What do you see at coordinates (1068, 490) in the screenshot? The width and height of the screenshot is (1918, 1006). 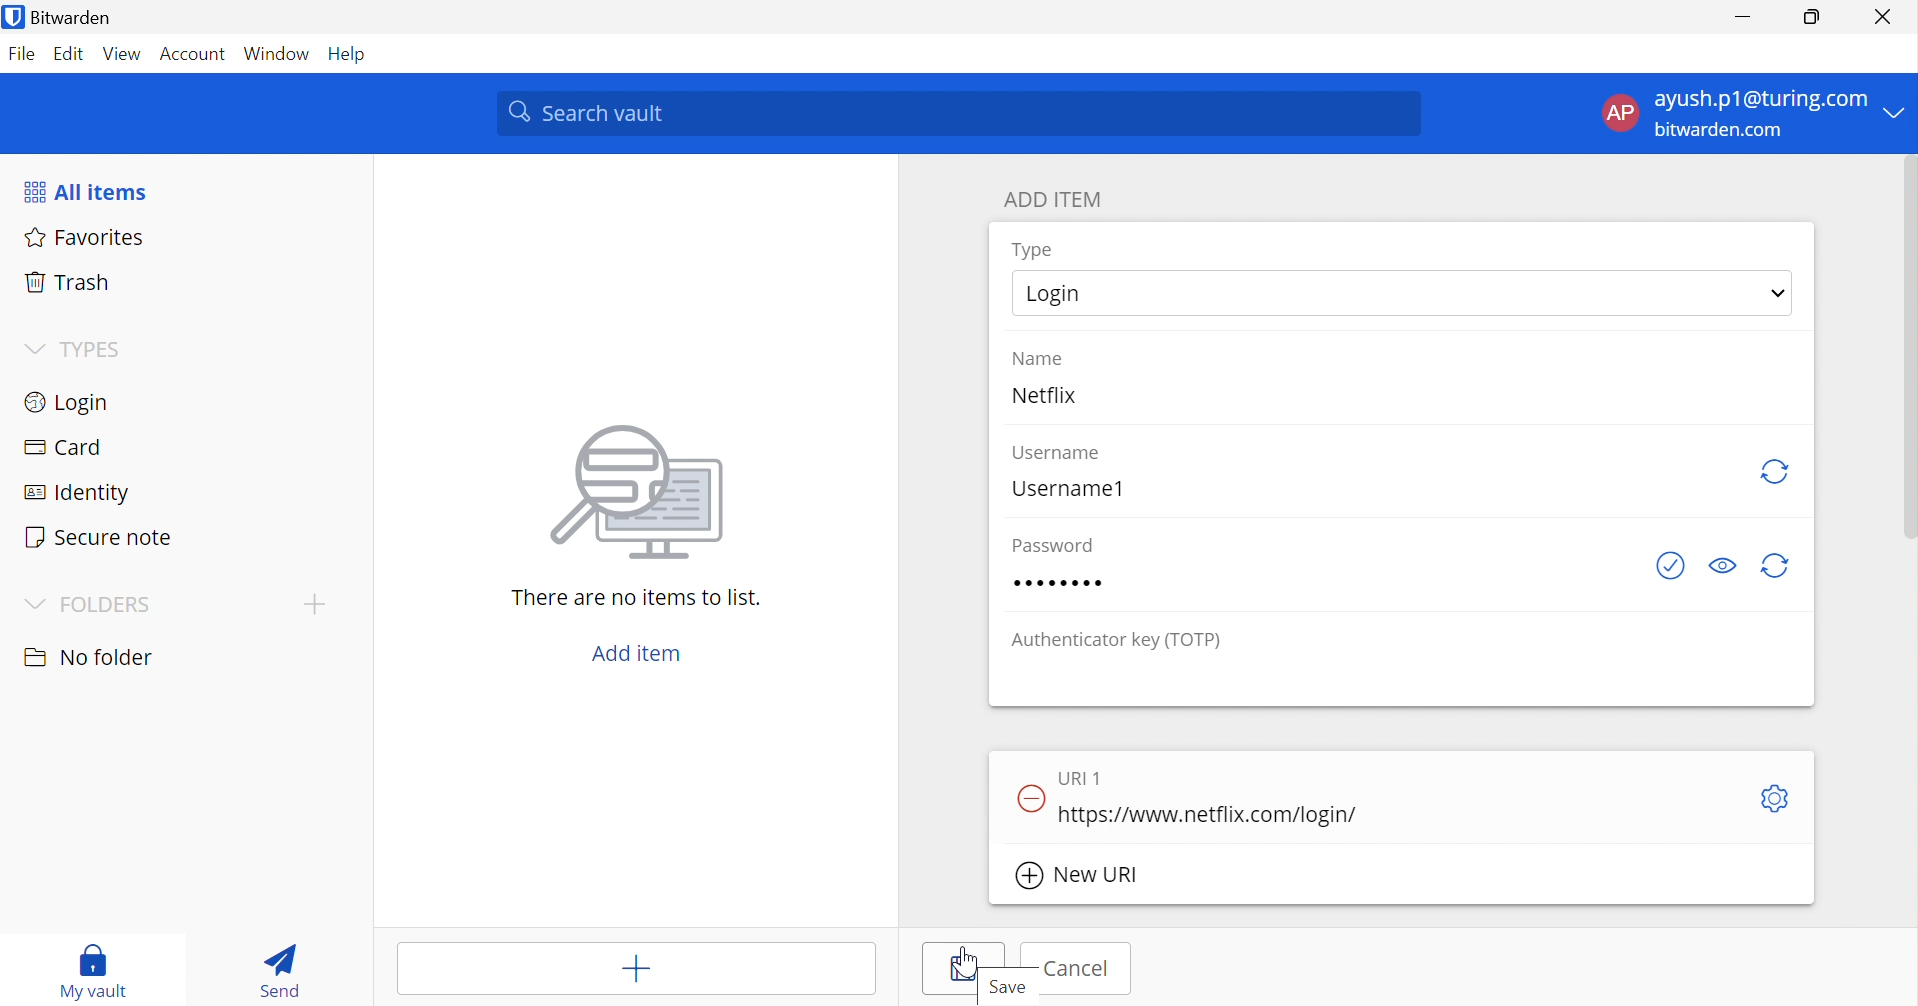 I see `Username1` at bounding box center [1068, 490].